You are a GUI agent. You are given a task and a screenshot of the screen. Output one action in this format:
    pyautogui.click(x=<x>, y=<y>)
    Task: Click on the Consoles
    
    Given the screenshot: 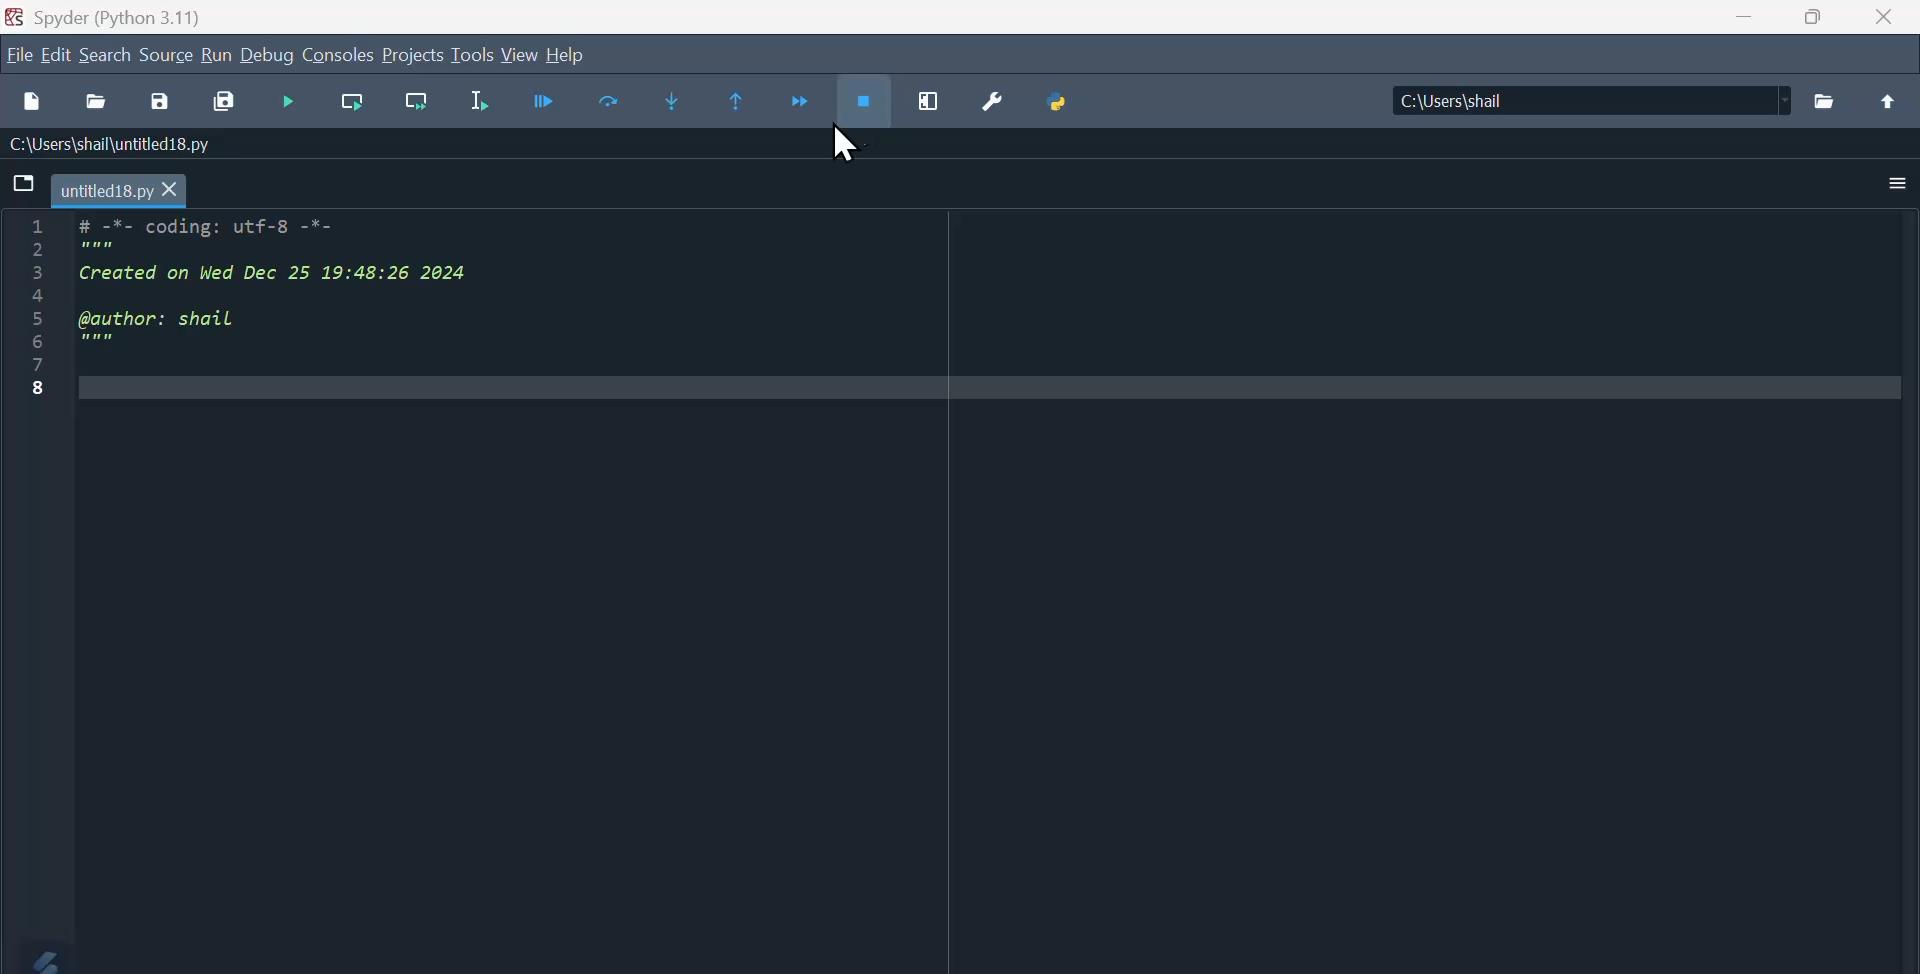 What is the action you would take?
    pyautogui.click(x=340, y=54)
    